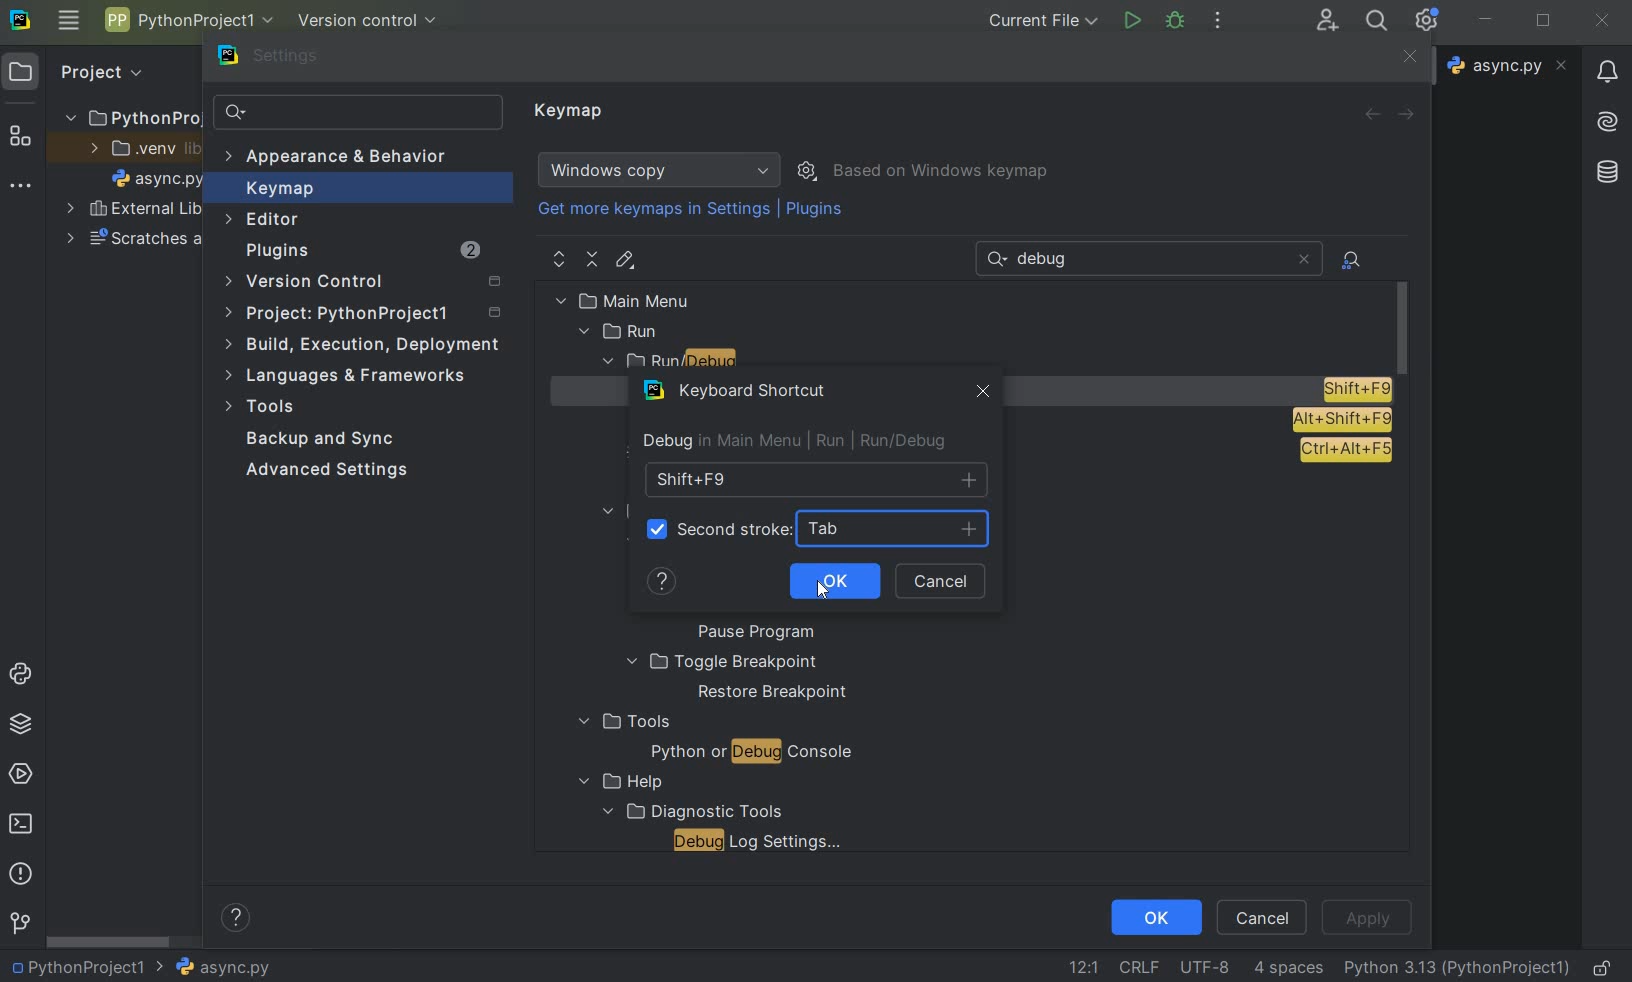  Describe the element at coordinates (364, 344) in the screenshot. I see `build, execution, deployment` at that location.